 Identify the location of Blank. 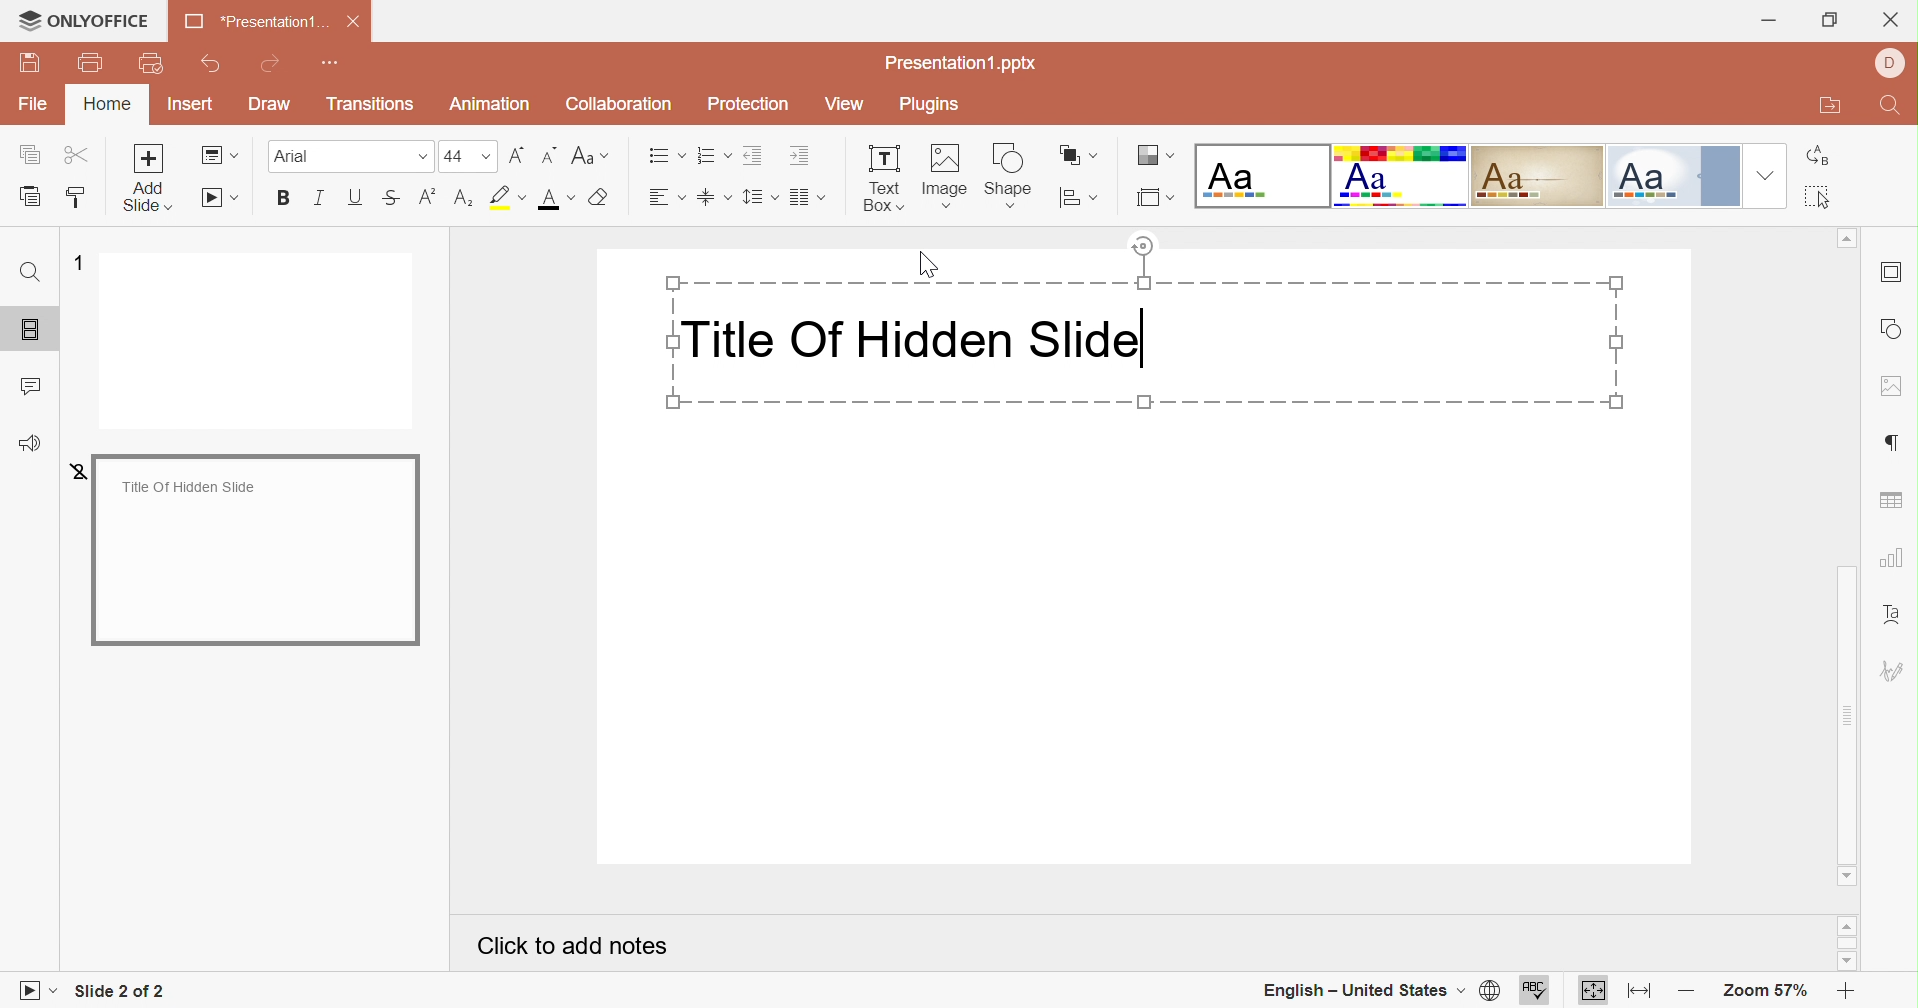
(1261, 175).